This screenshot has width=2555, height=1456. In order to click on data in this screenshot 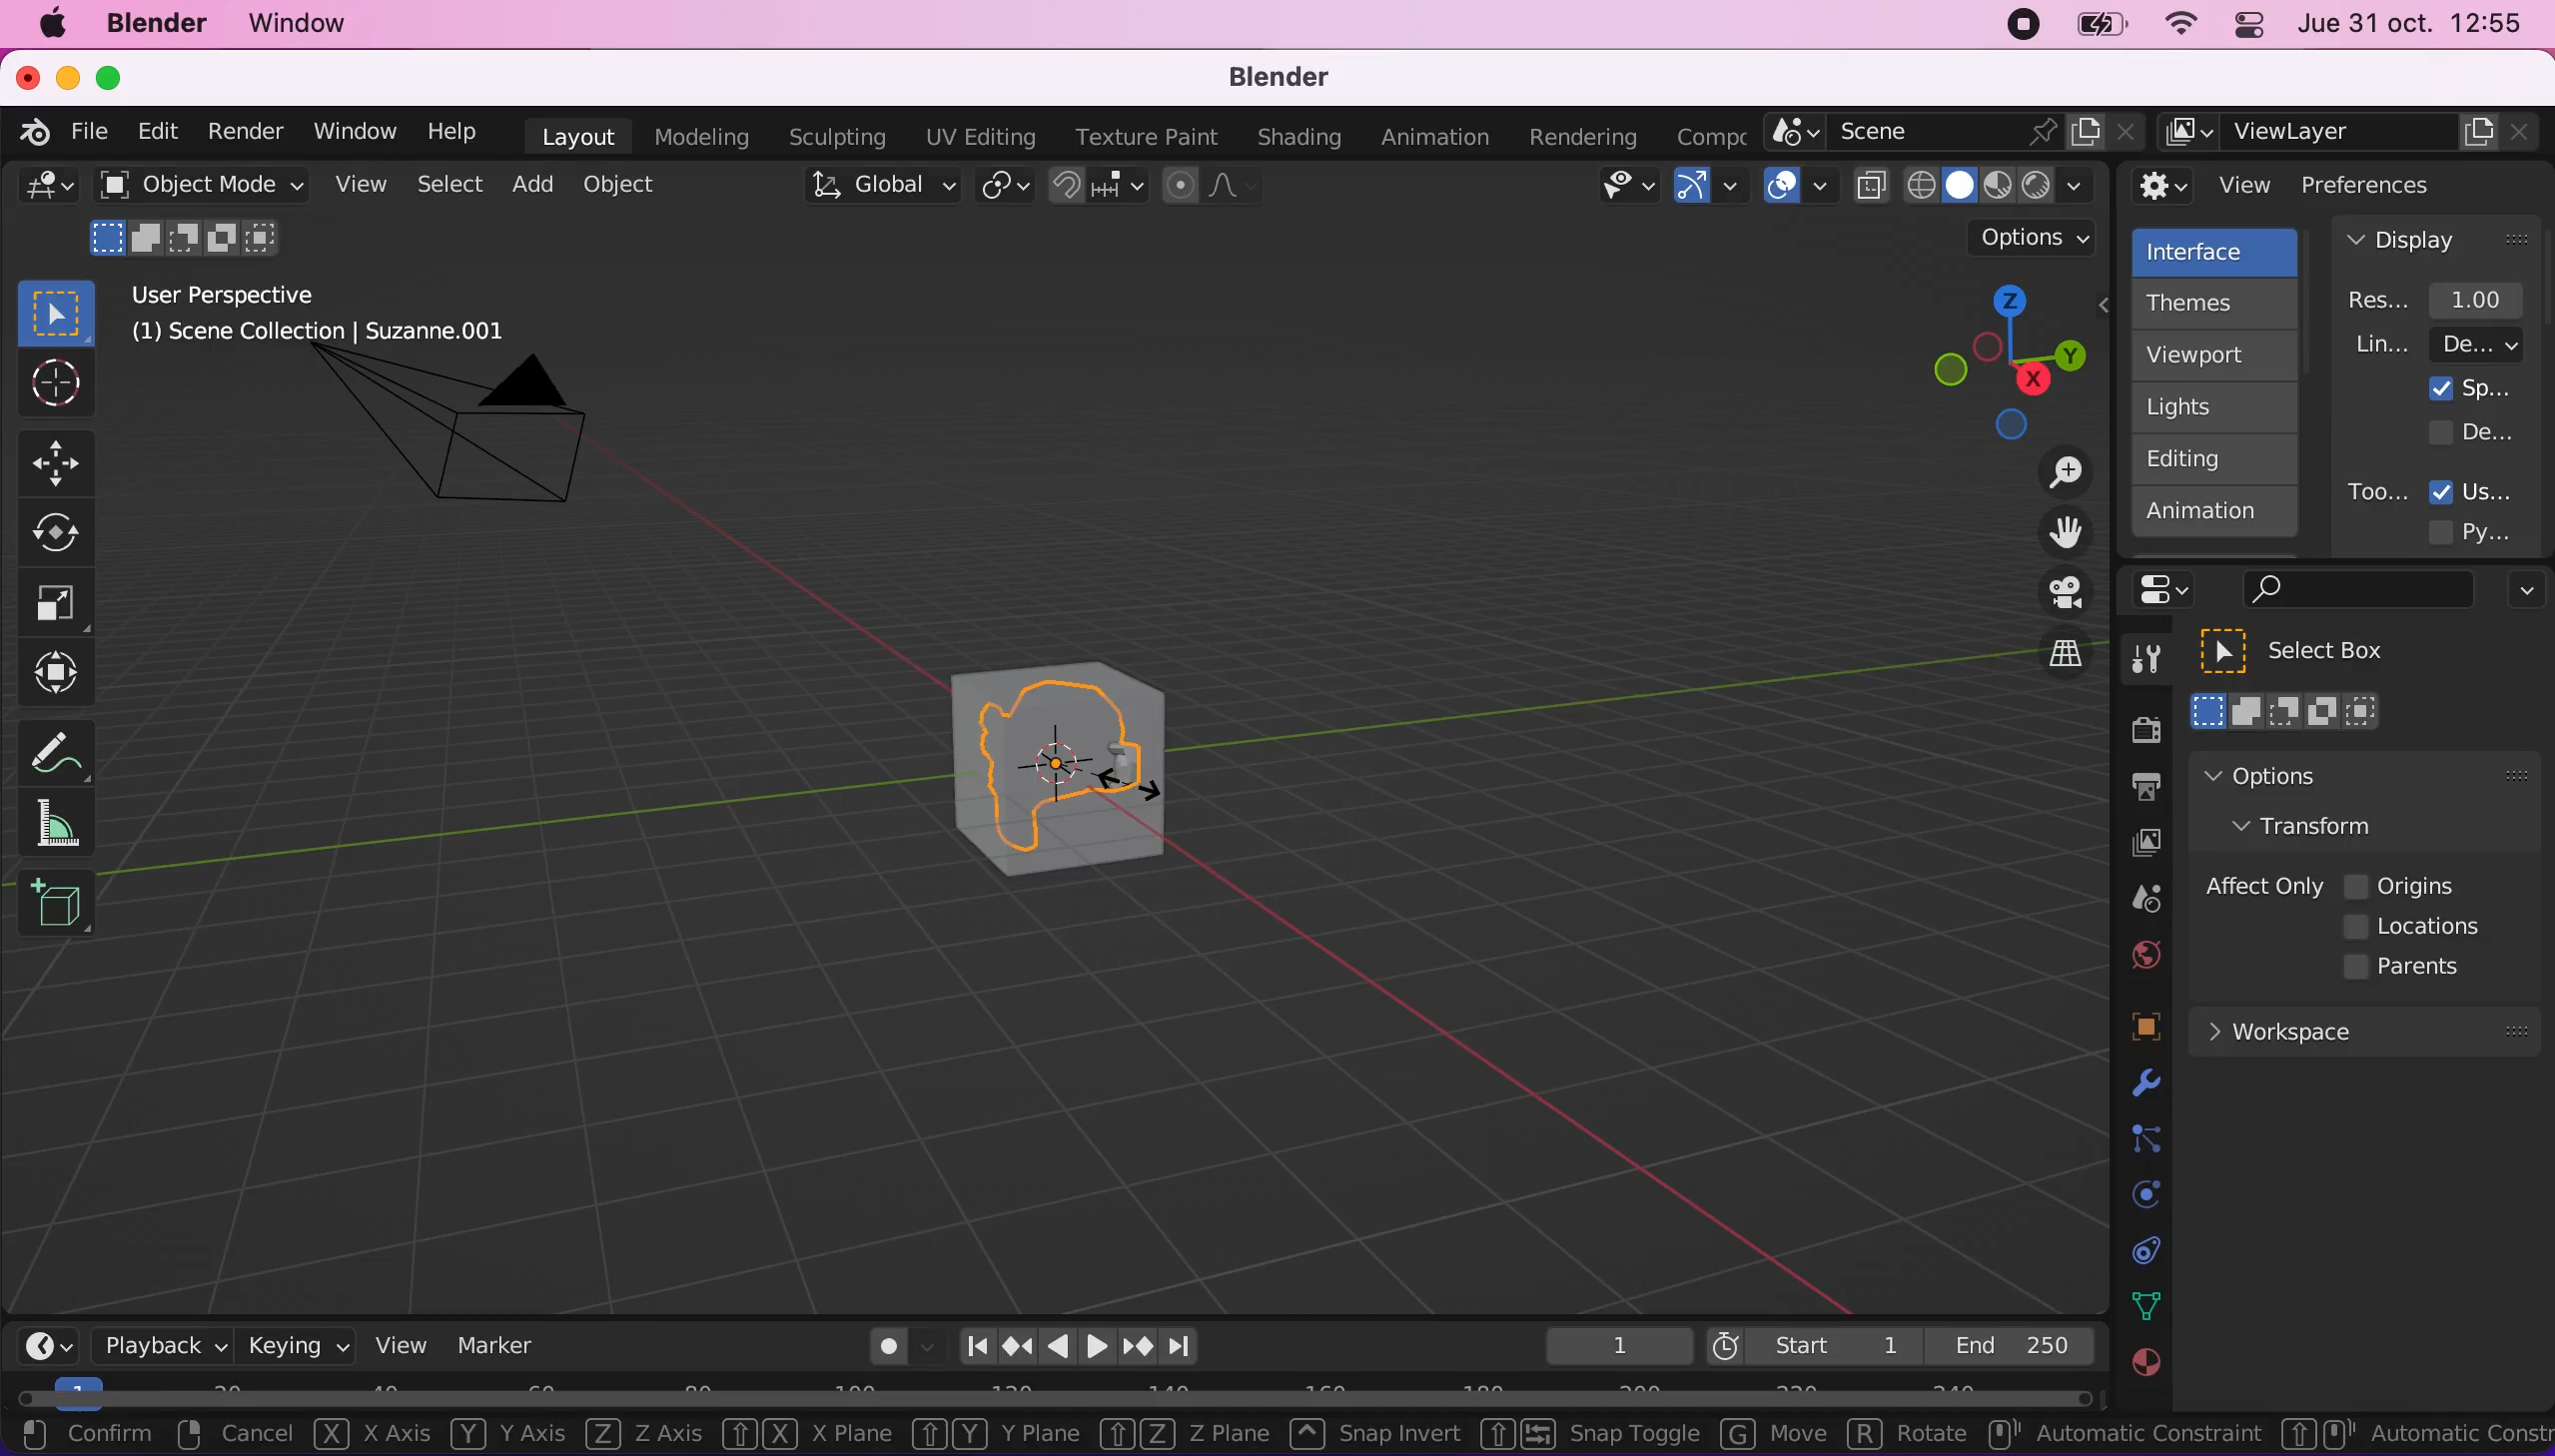, I will do `click(2141, 1304)`.